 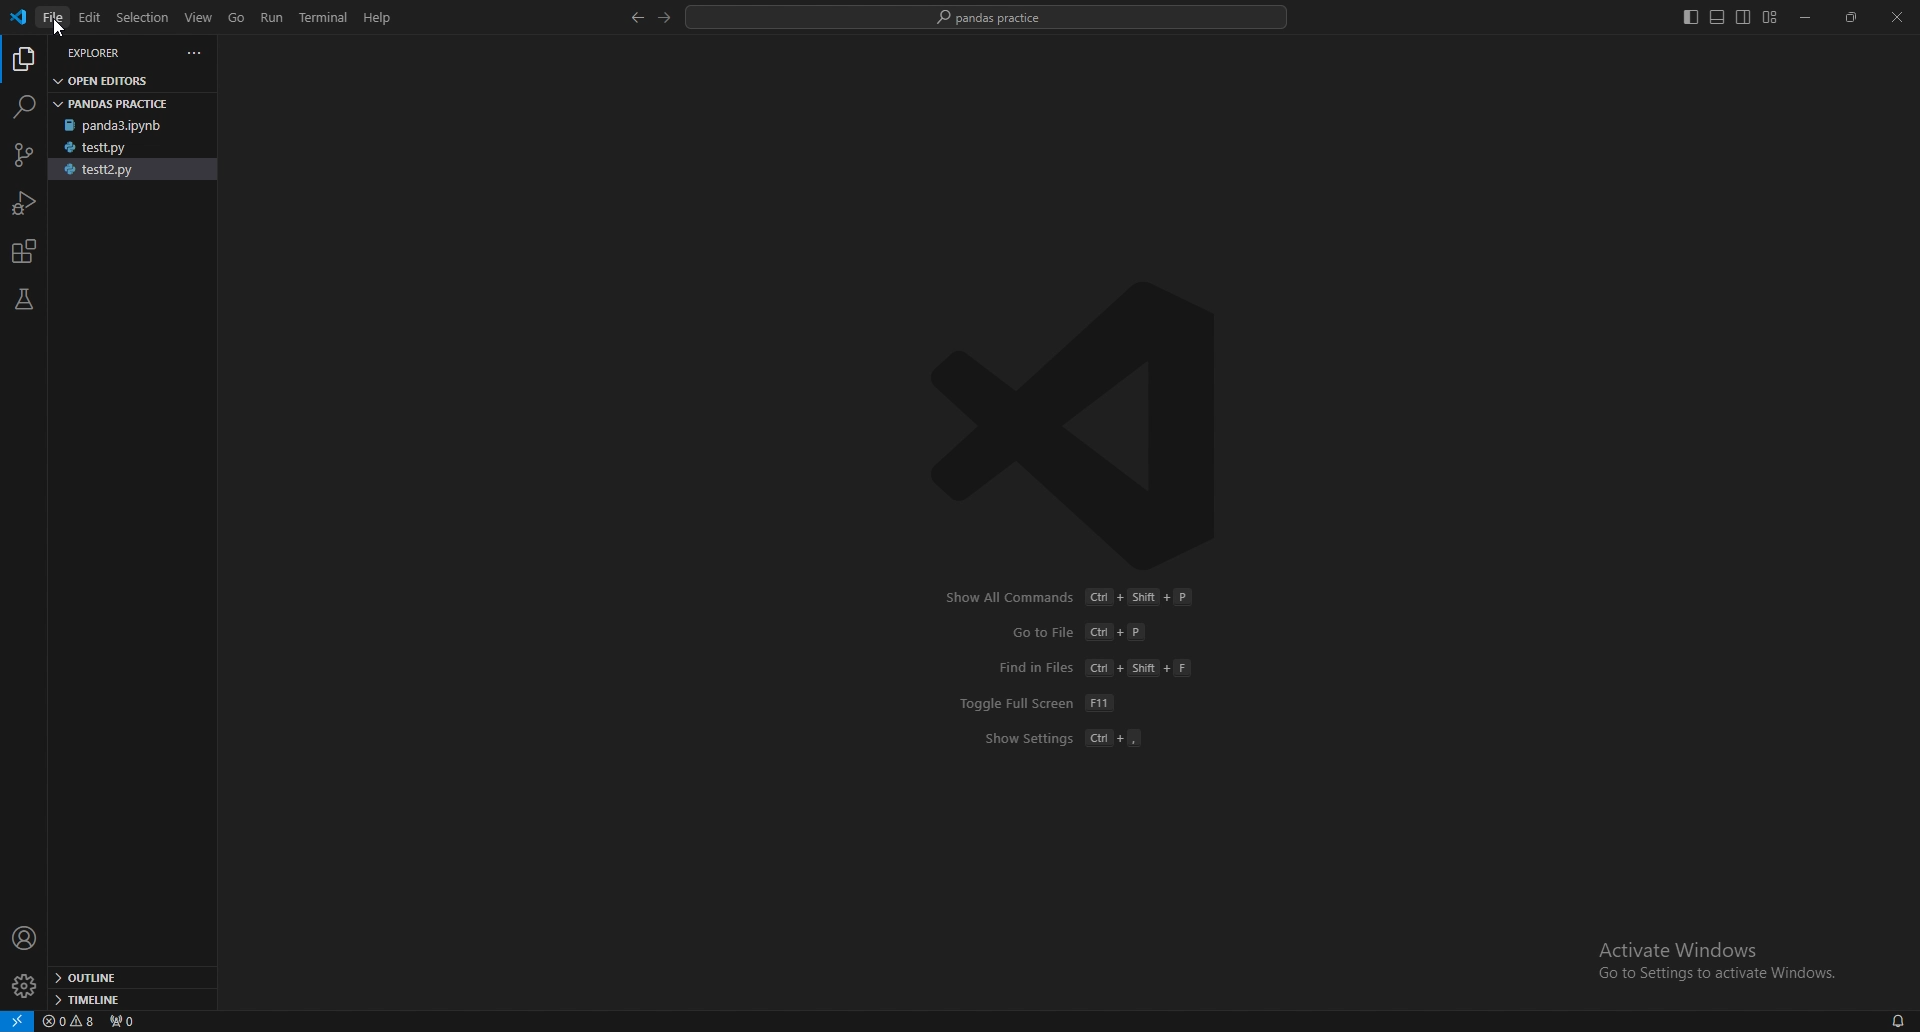 I want to click on profile, so click(x=25, y=939).